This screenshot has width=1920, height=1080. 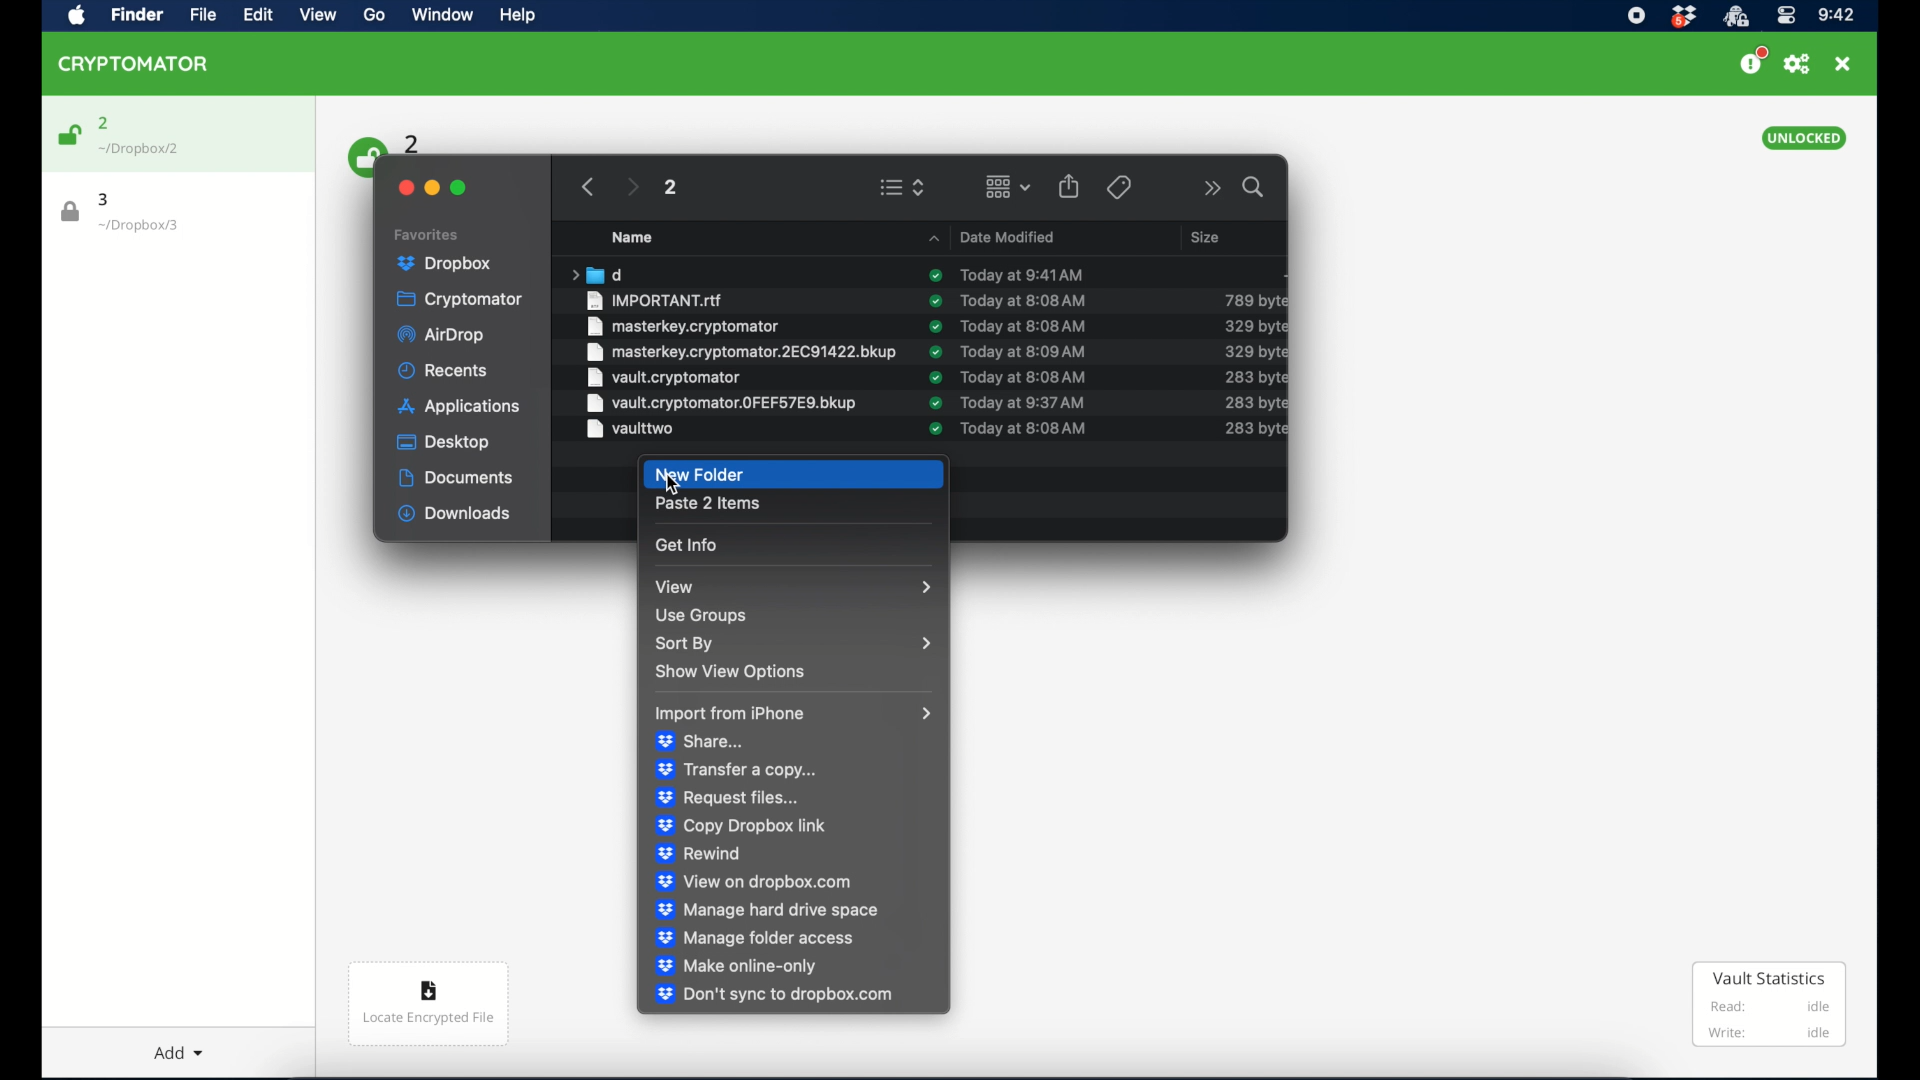 I want to click on new folder, so click(x=793, y=474).